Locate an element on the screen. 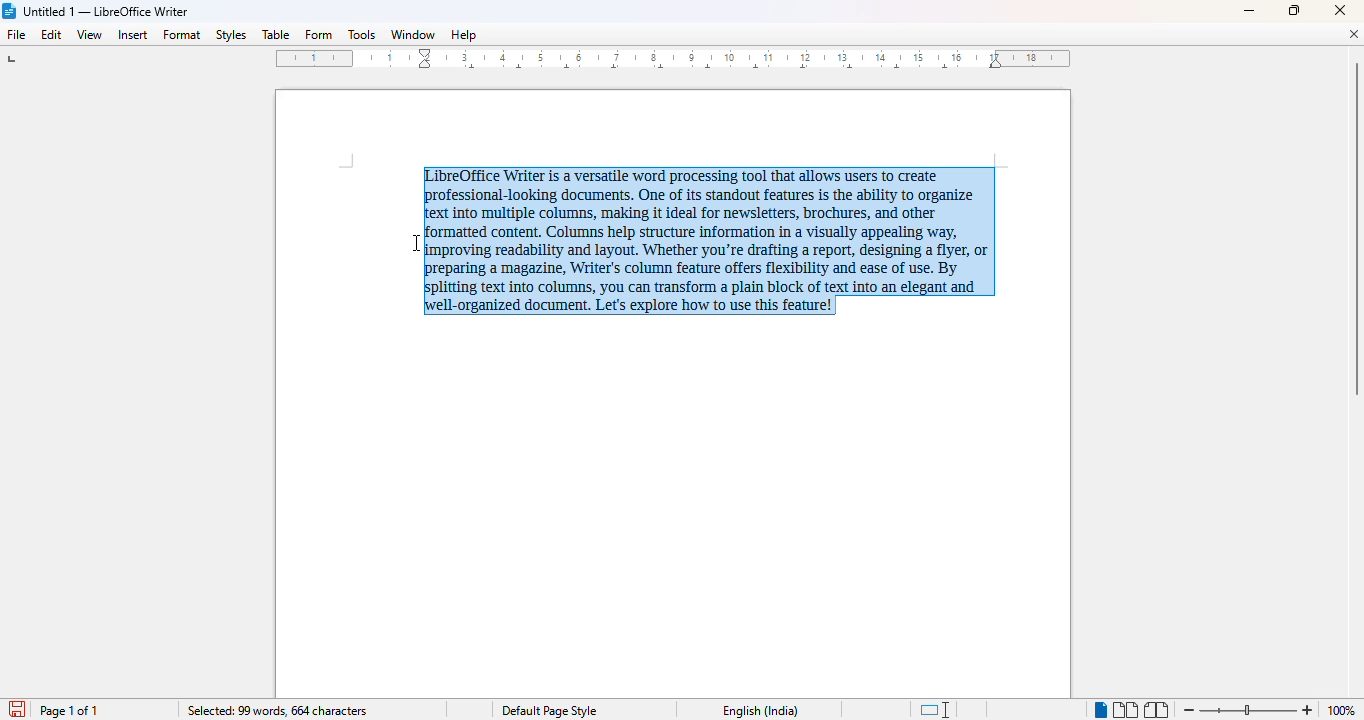 The height and width of the screenshot is (720, 1364). single-page view is located at coordinates (1100, 711).